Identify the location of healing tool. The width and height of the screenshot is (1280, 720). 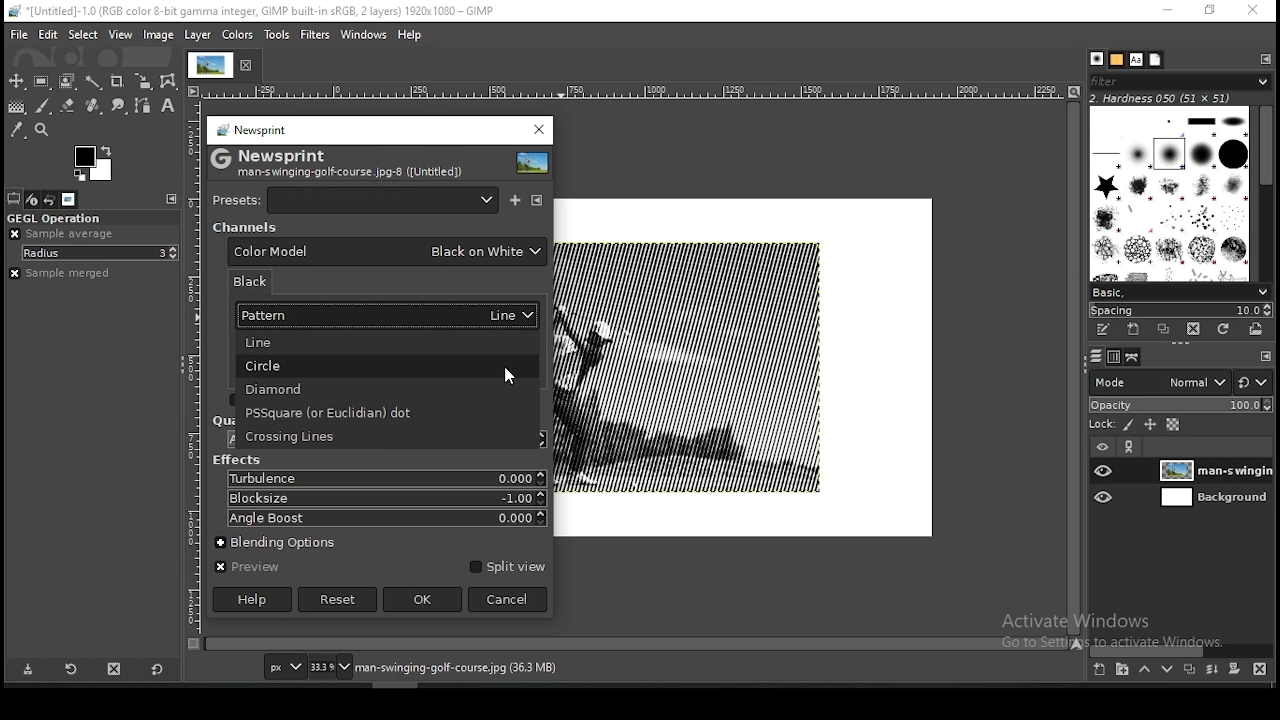
(93, 106).